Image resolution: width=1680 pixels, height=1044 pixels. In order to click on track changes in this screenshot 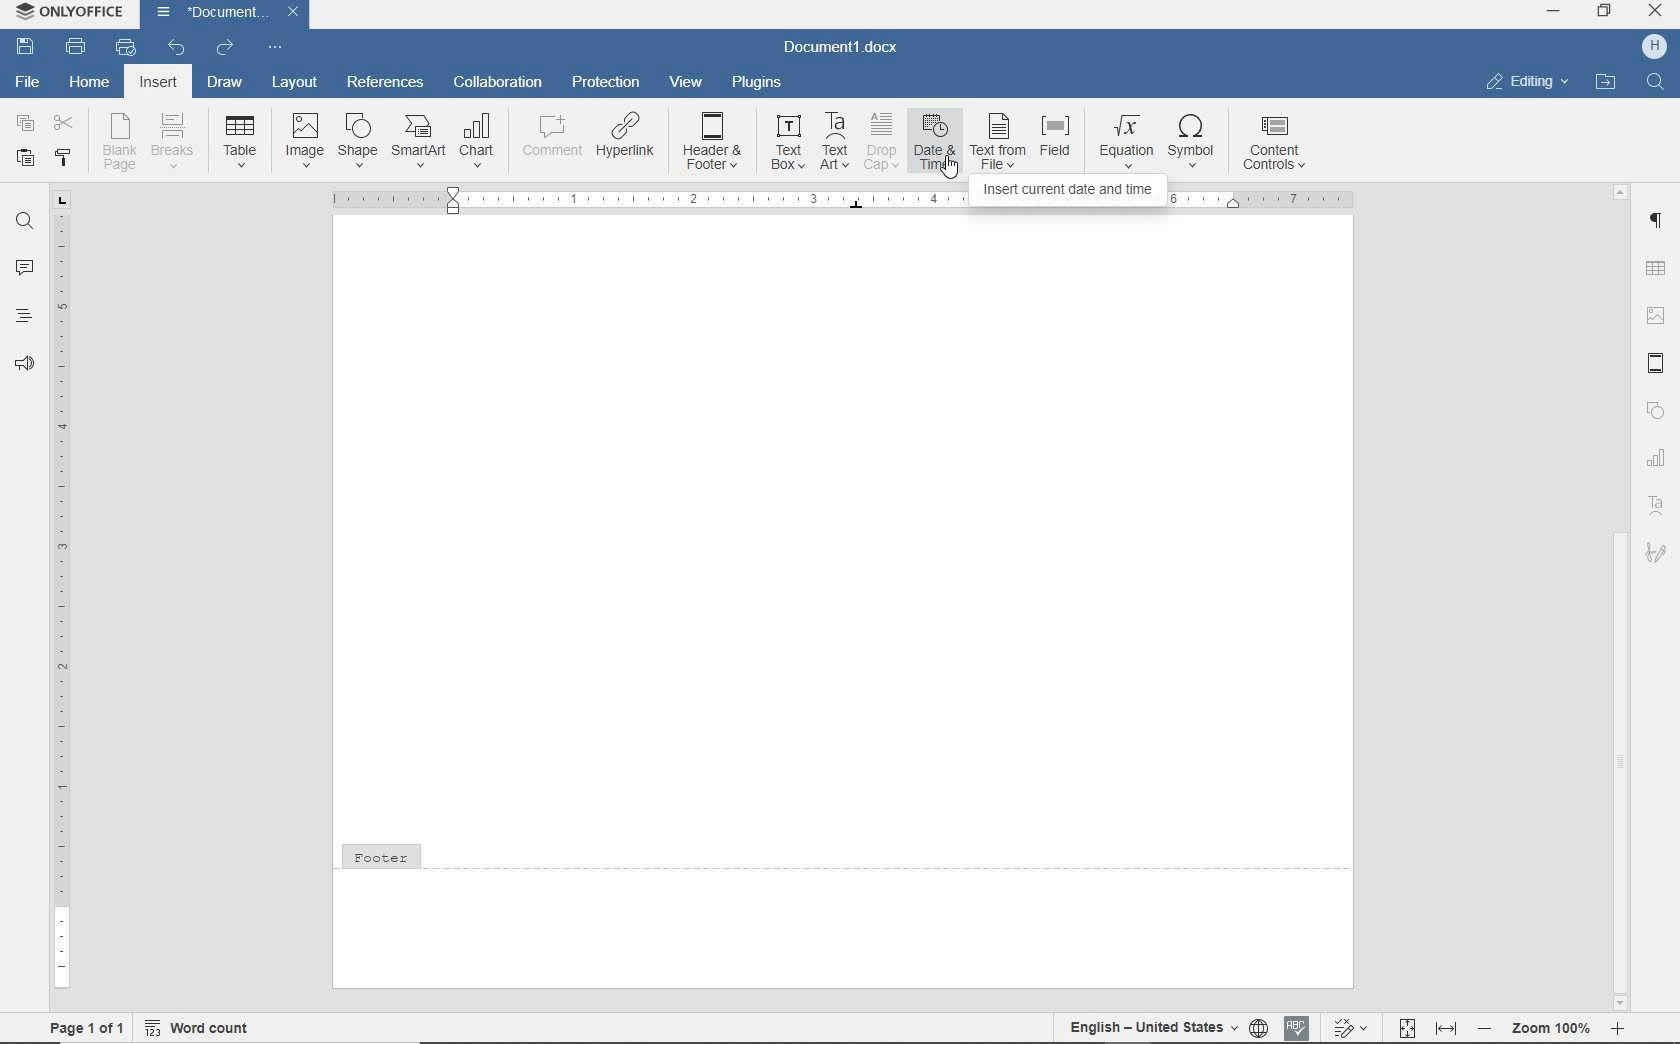, I will do `click(1348, 1029)`.